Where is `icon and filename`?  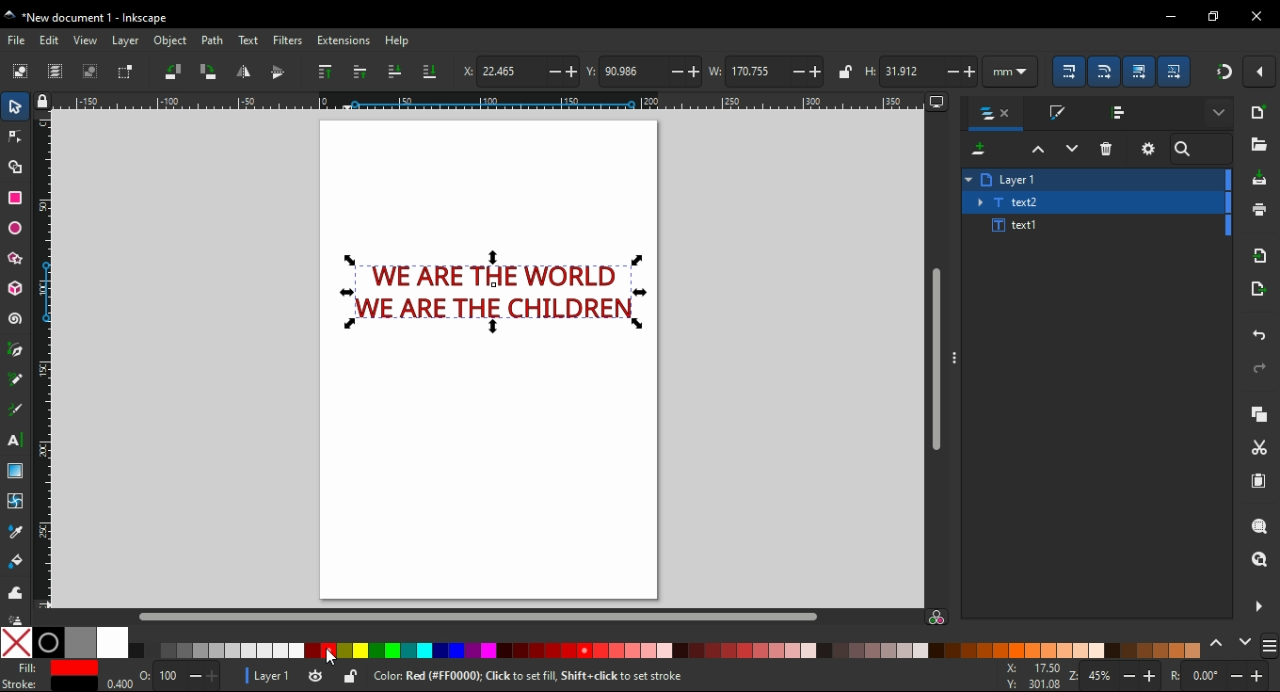 icon and filename is located at coordinates (88, 16).